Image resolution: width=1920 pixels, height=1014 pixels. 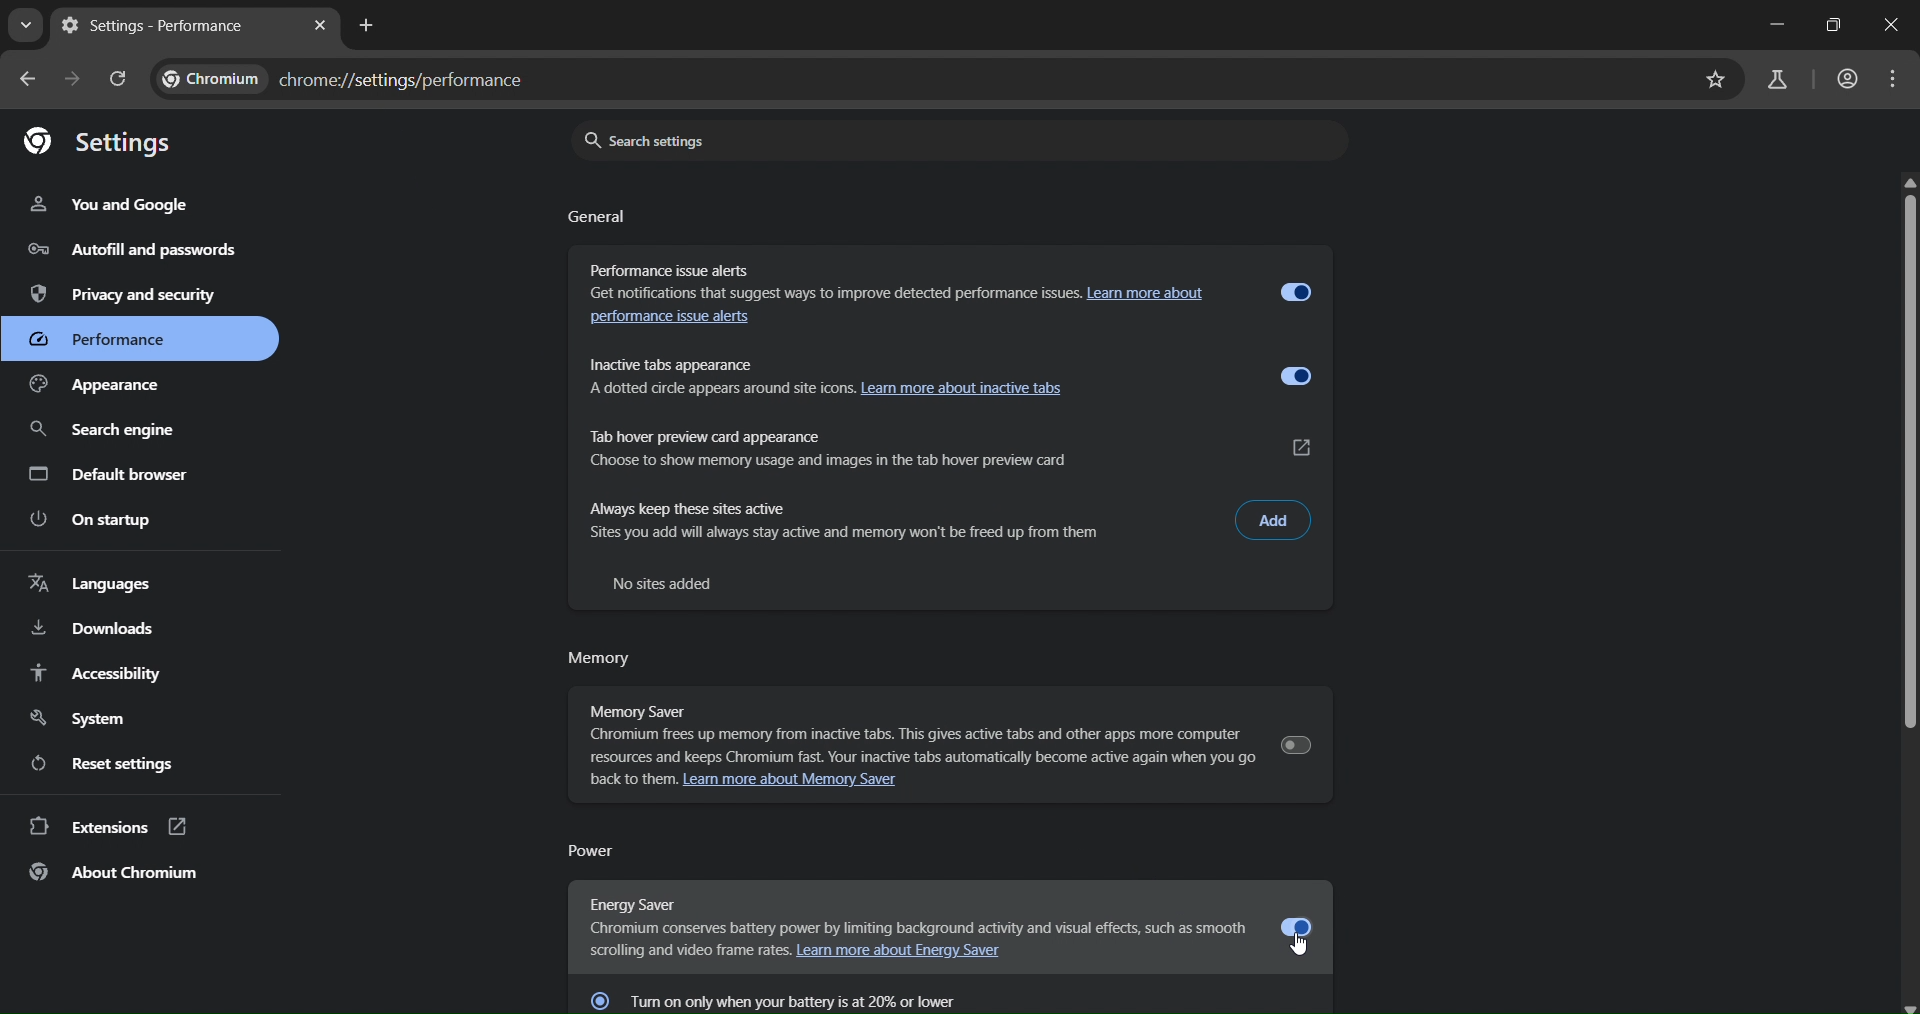 I want to click on close tab, so click(x=322, y=25).